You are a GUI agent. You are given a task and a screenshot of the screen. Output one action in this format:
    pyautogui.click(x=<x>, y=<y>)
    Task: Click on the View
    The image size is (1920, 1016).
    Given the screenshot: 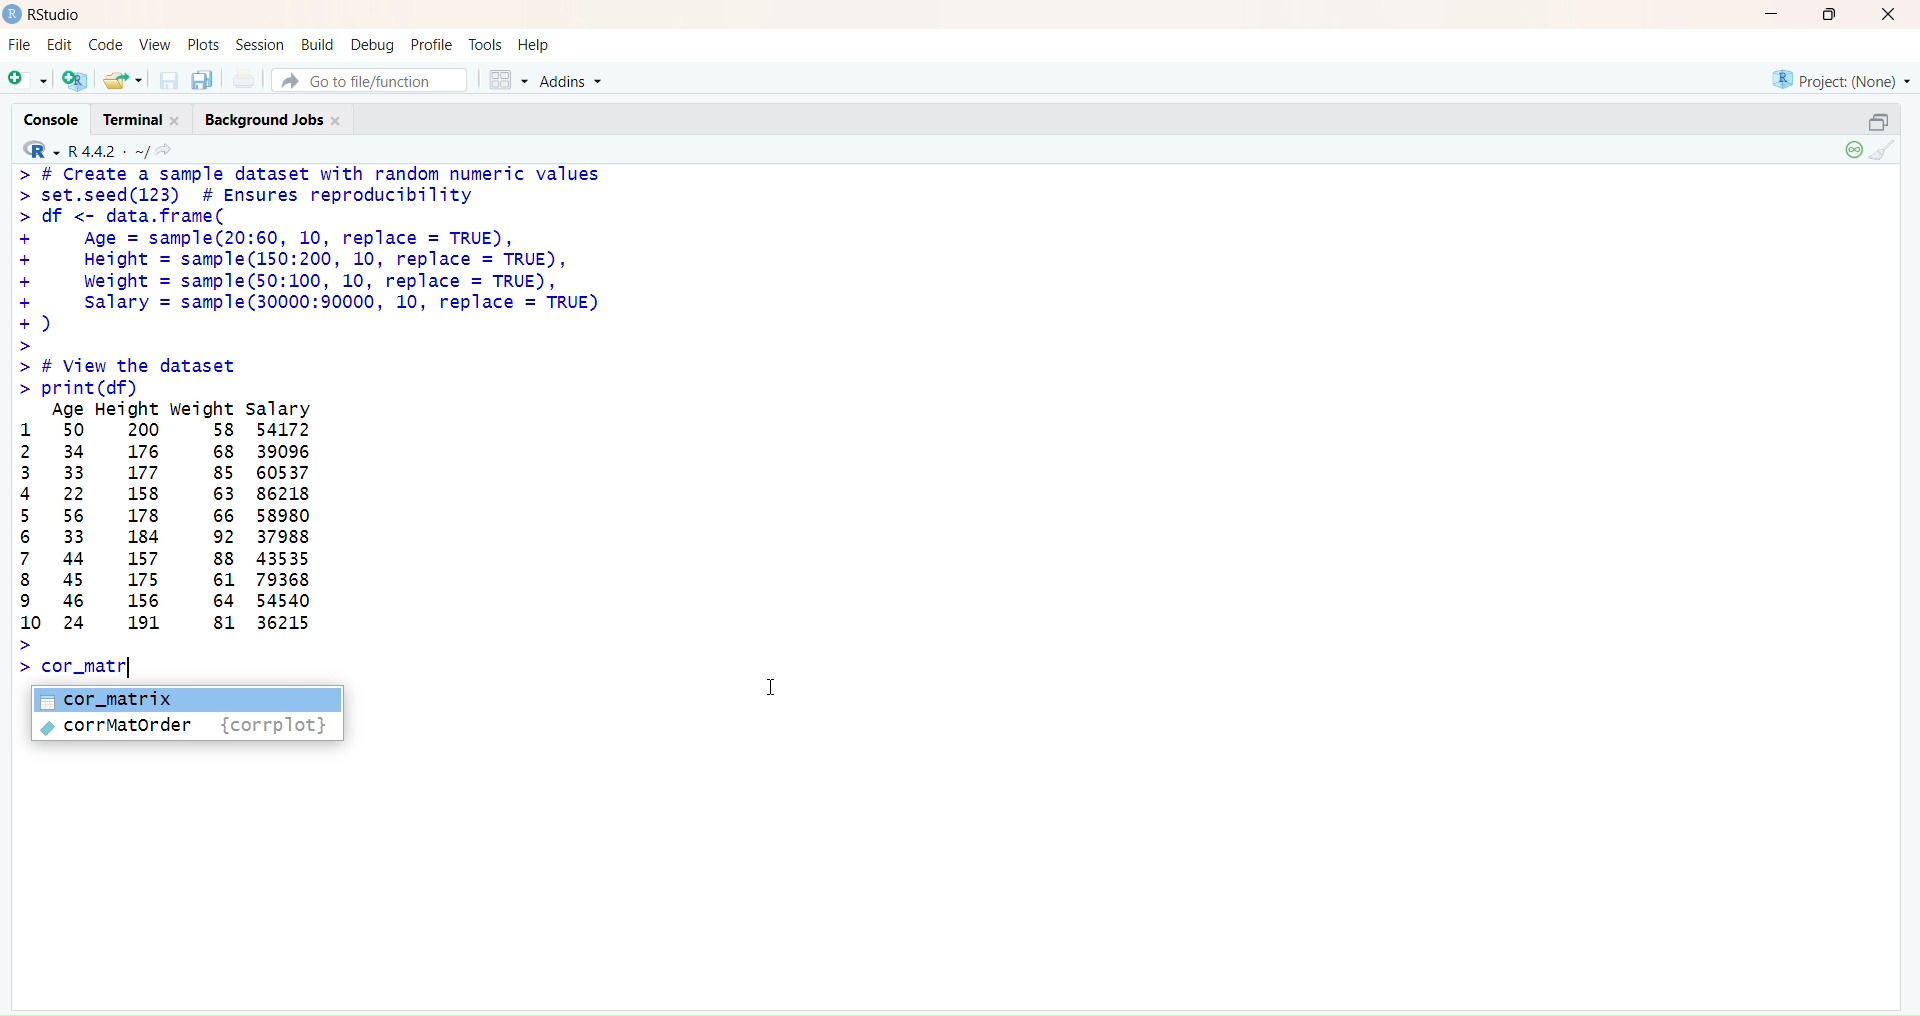 What is the action you would take?
    pyautogui.click(x=154, y=44)
    